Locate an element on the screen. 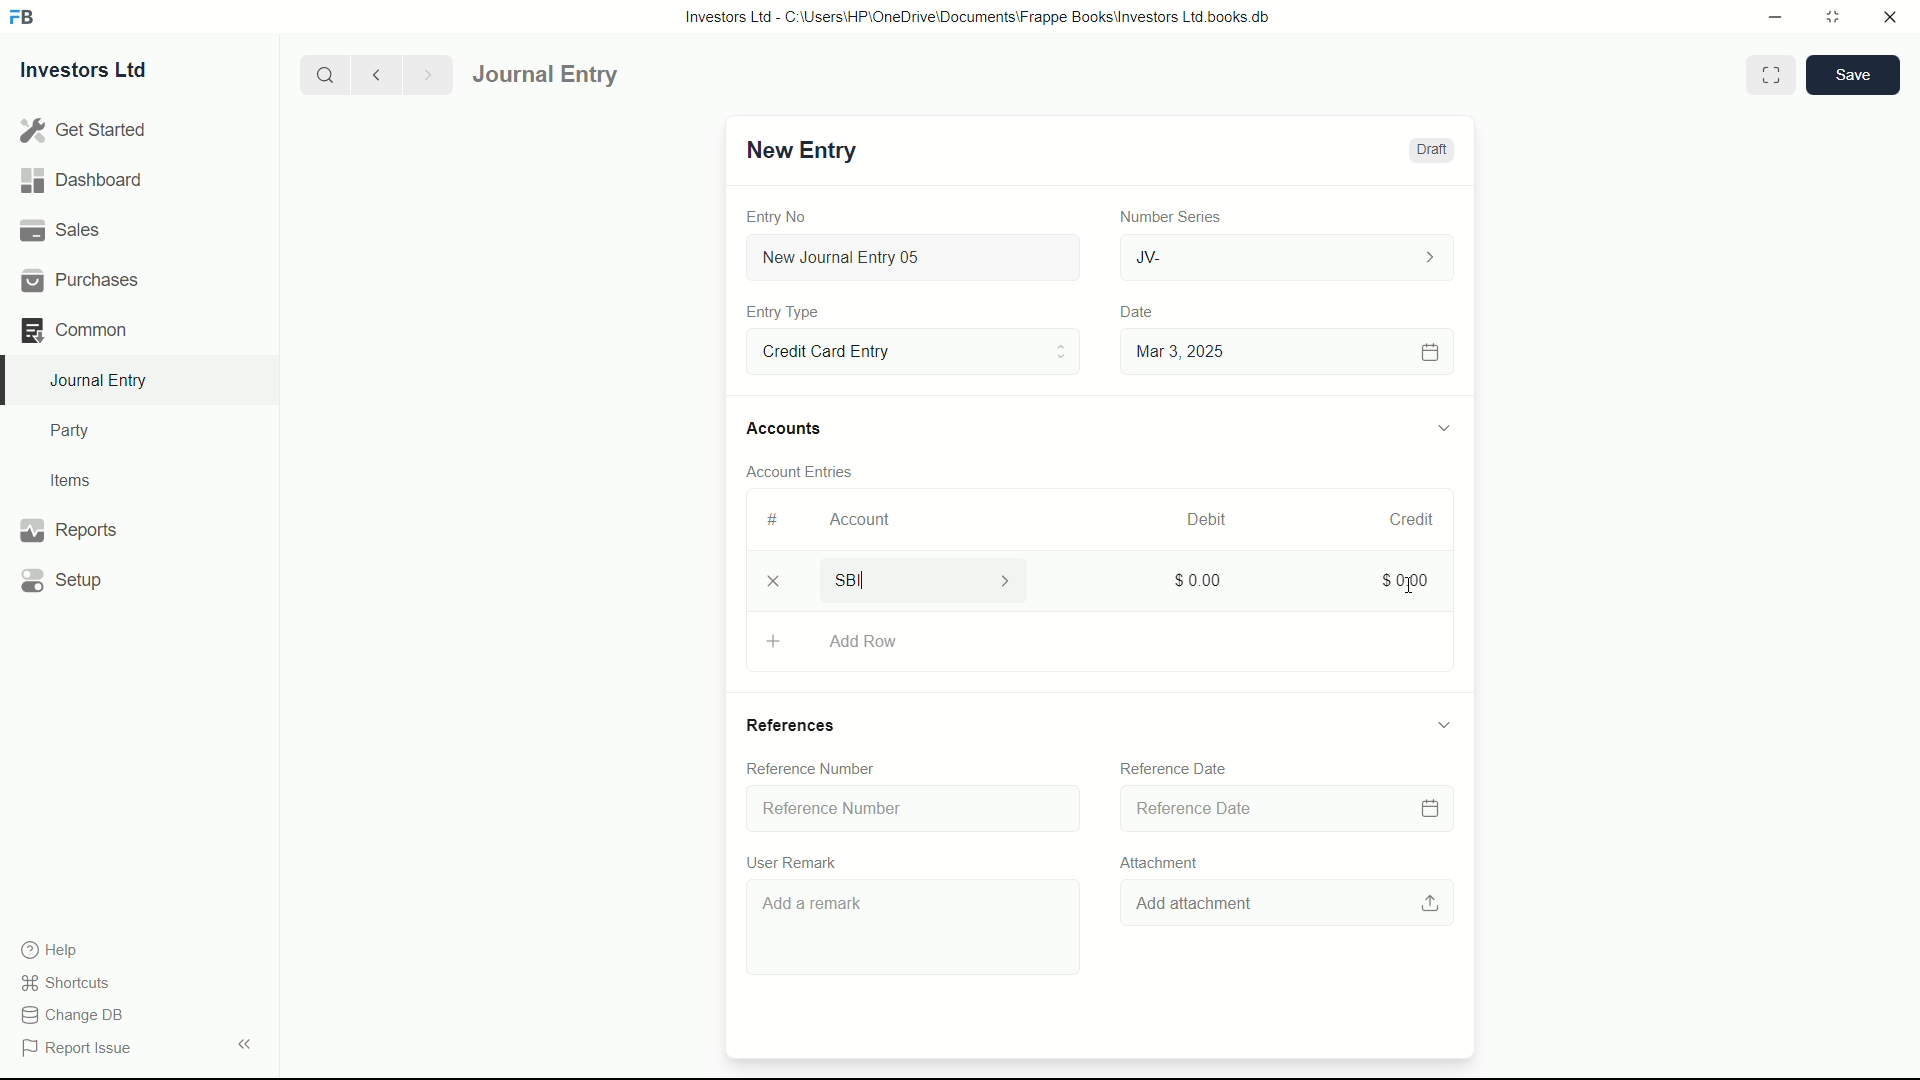  Account is located at coordinates (861, 519).